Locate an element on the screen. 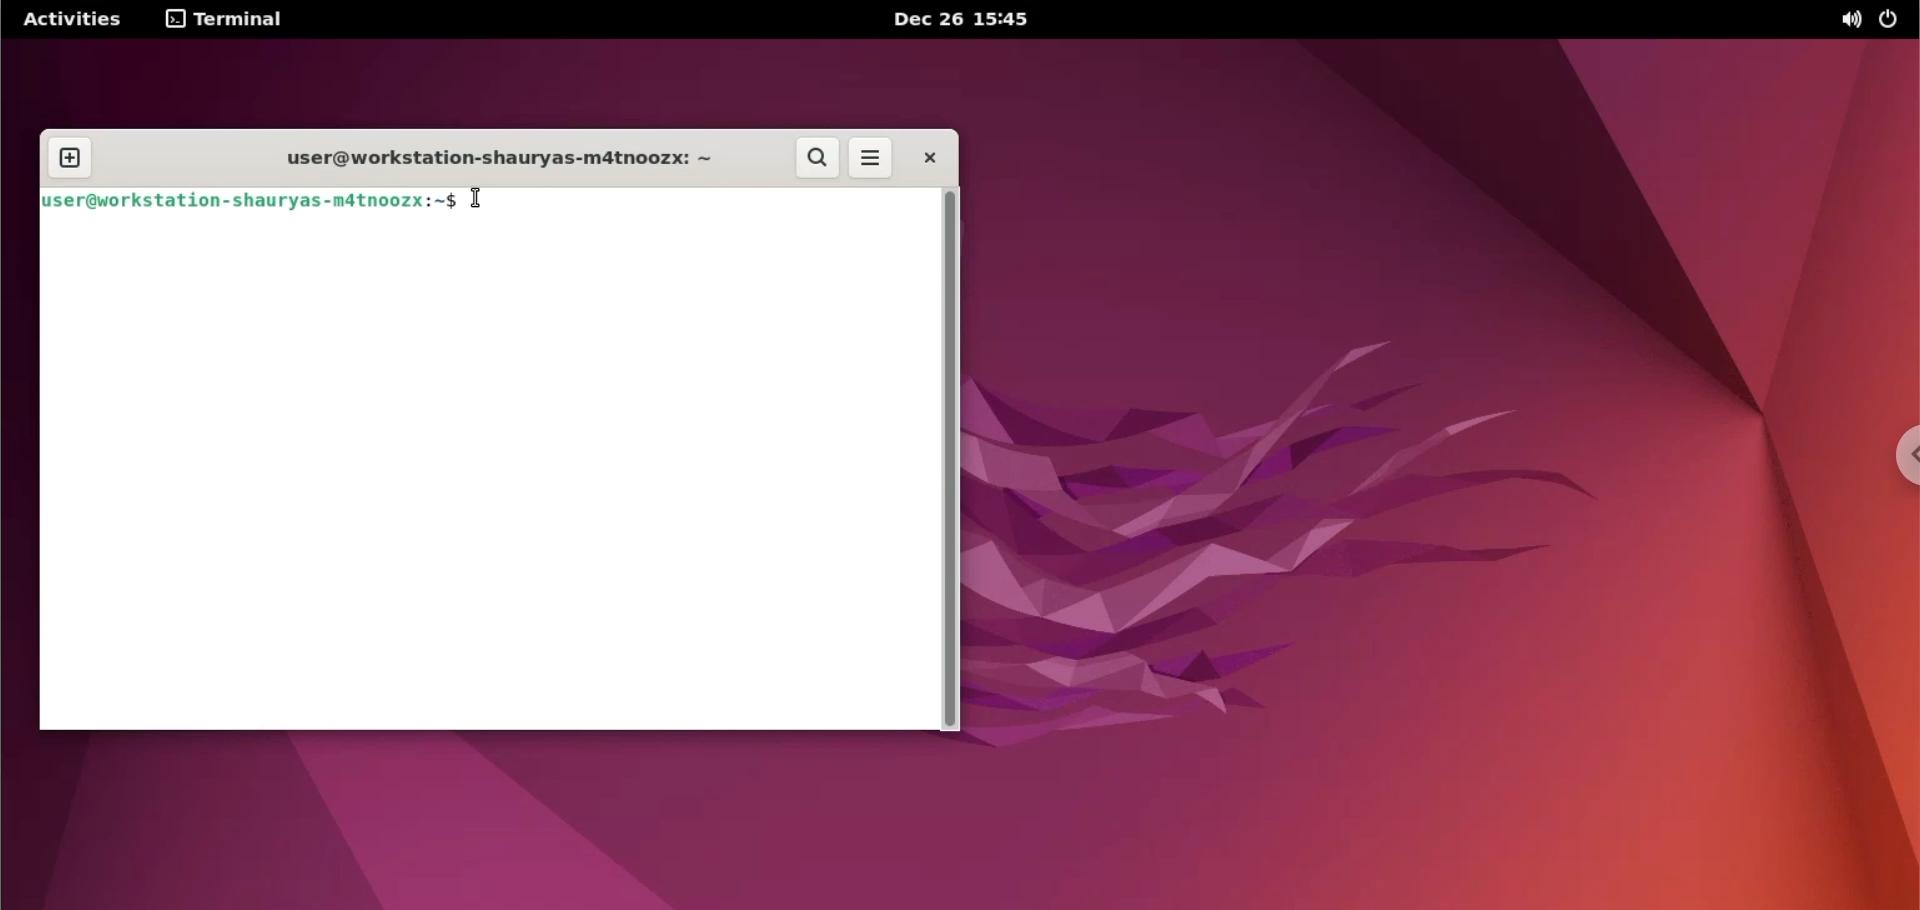  close is located at coordinates (928, 157).